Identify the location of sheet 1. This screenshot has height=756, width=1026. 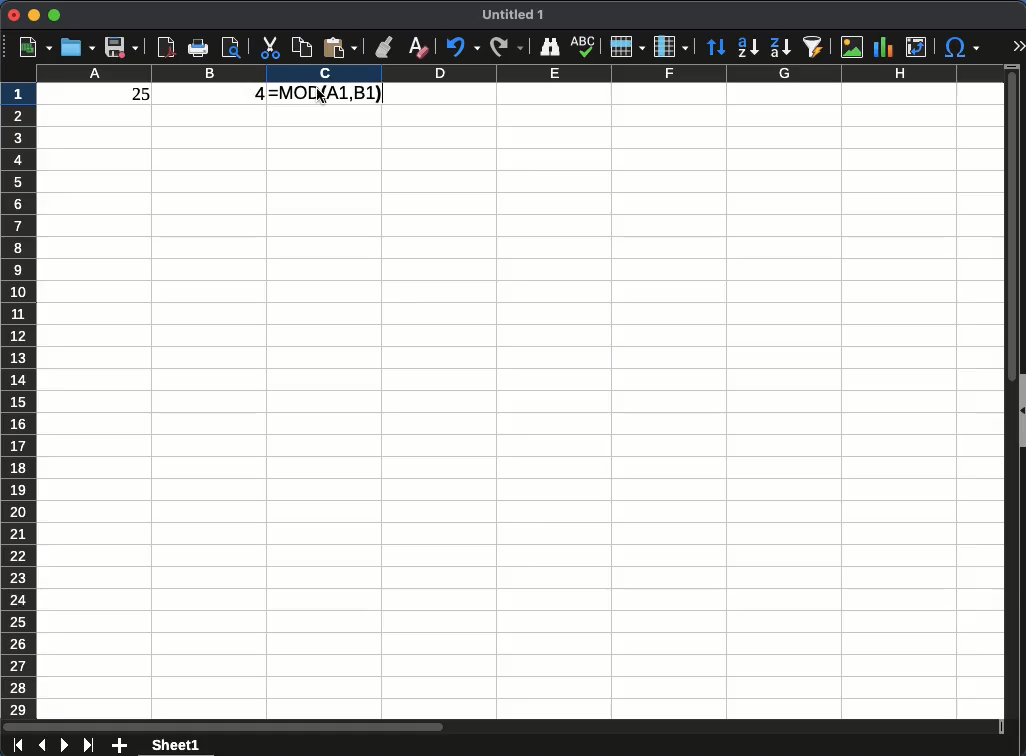
(176, 744).